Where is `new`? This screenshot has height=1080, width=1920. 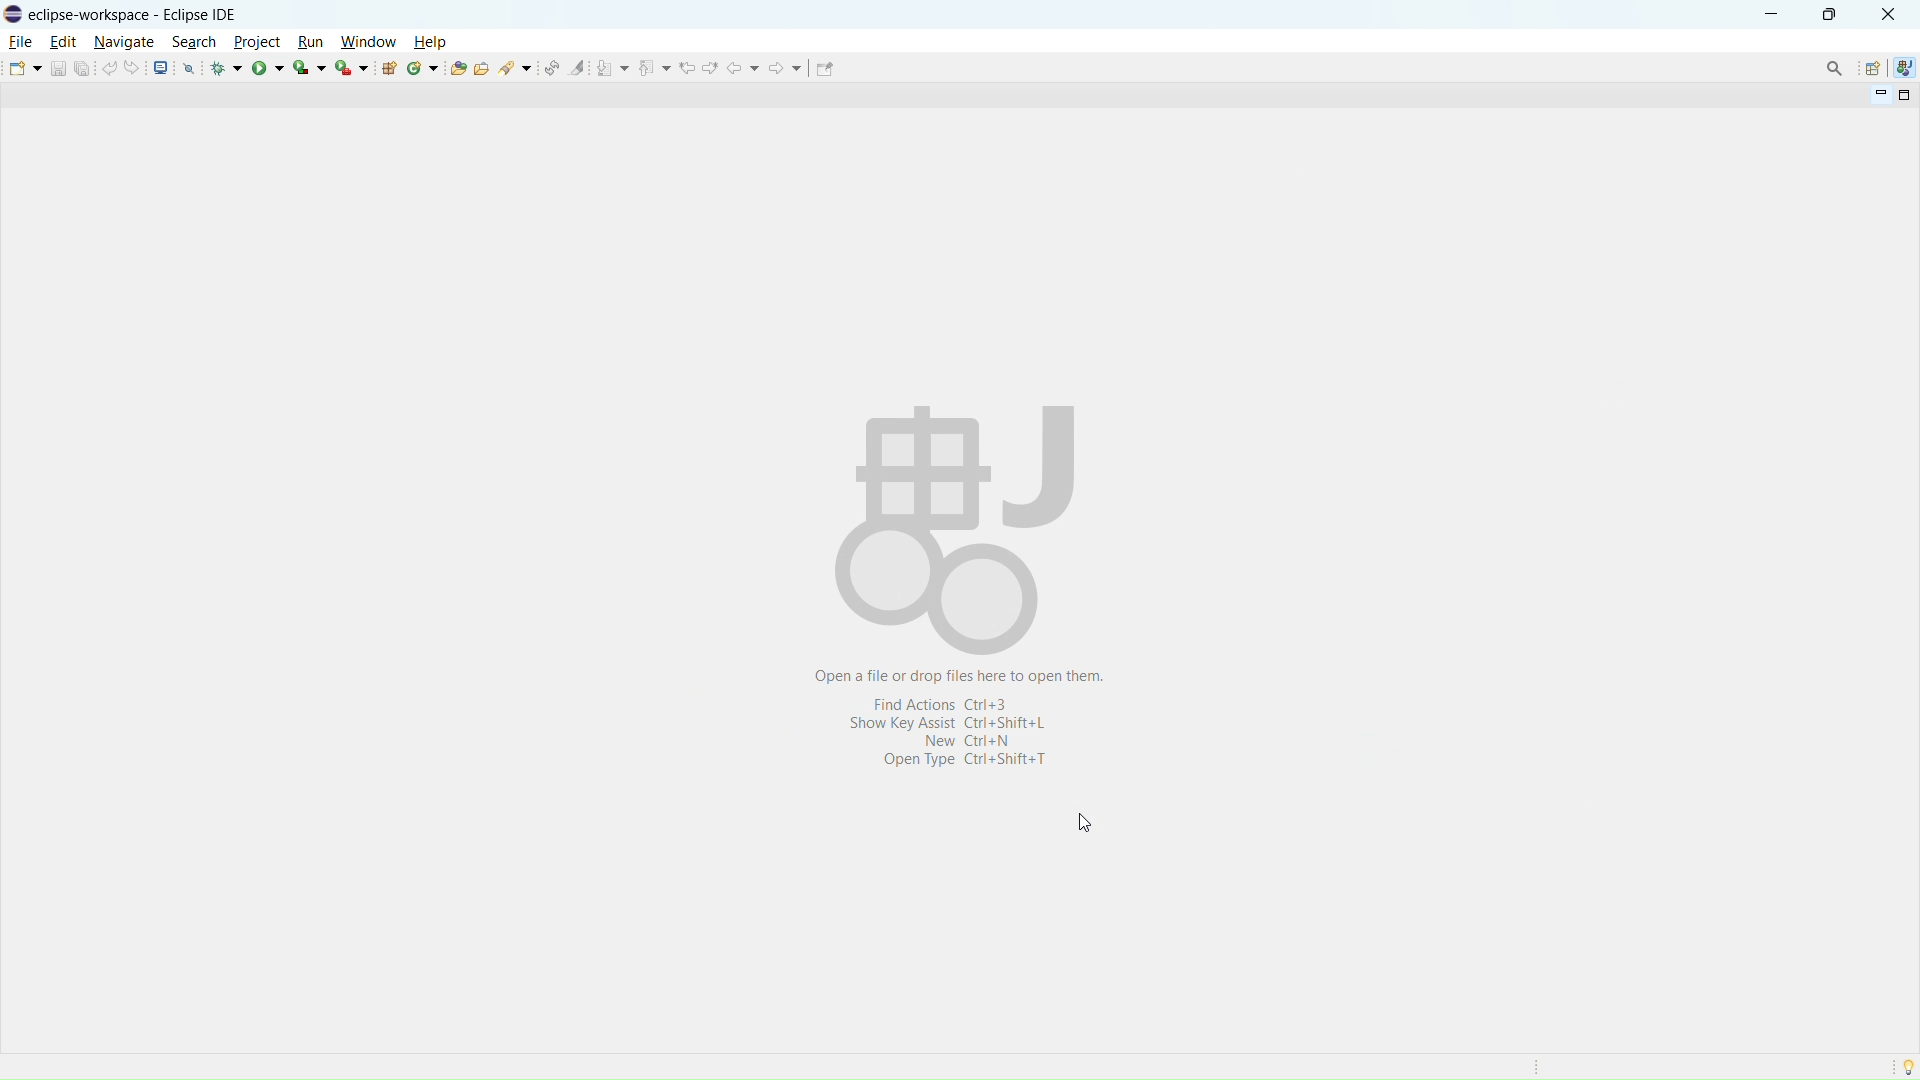 new is located at coordinates (25, 68).